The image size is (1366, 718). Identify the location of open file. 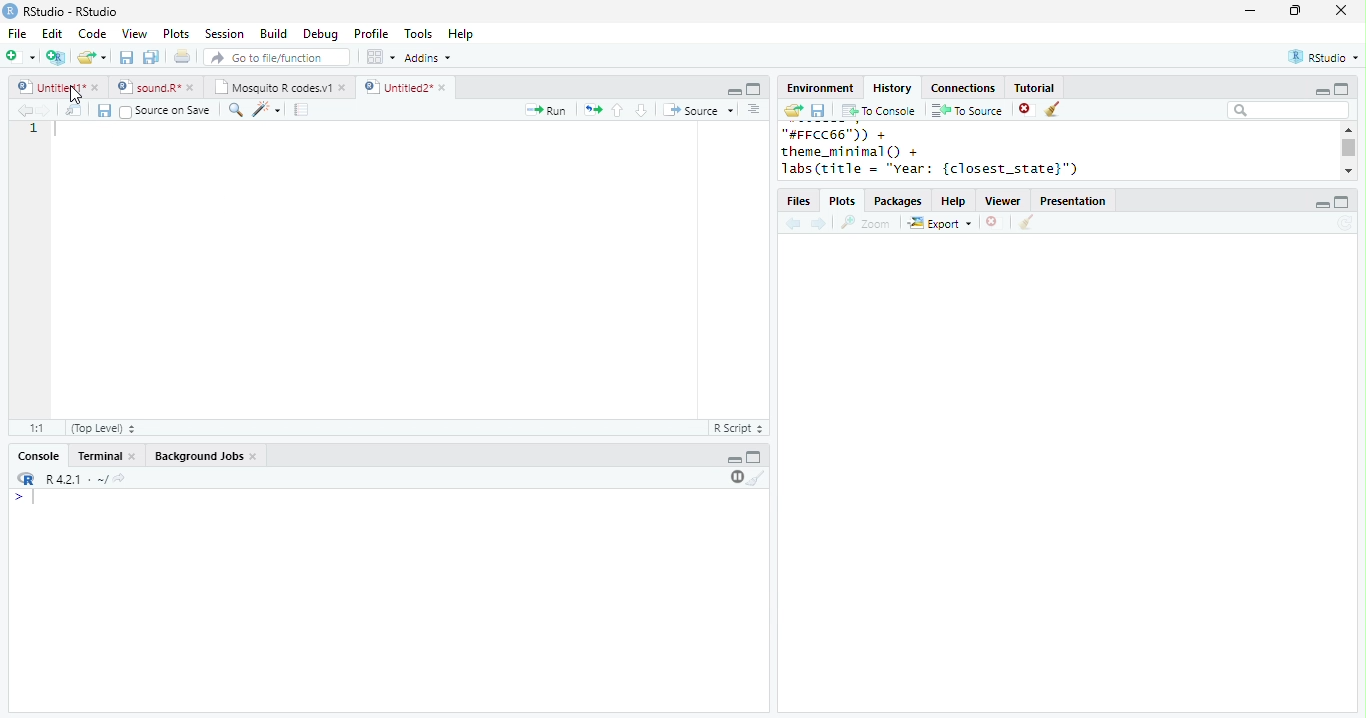
(92, 57).